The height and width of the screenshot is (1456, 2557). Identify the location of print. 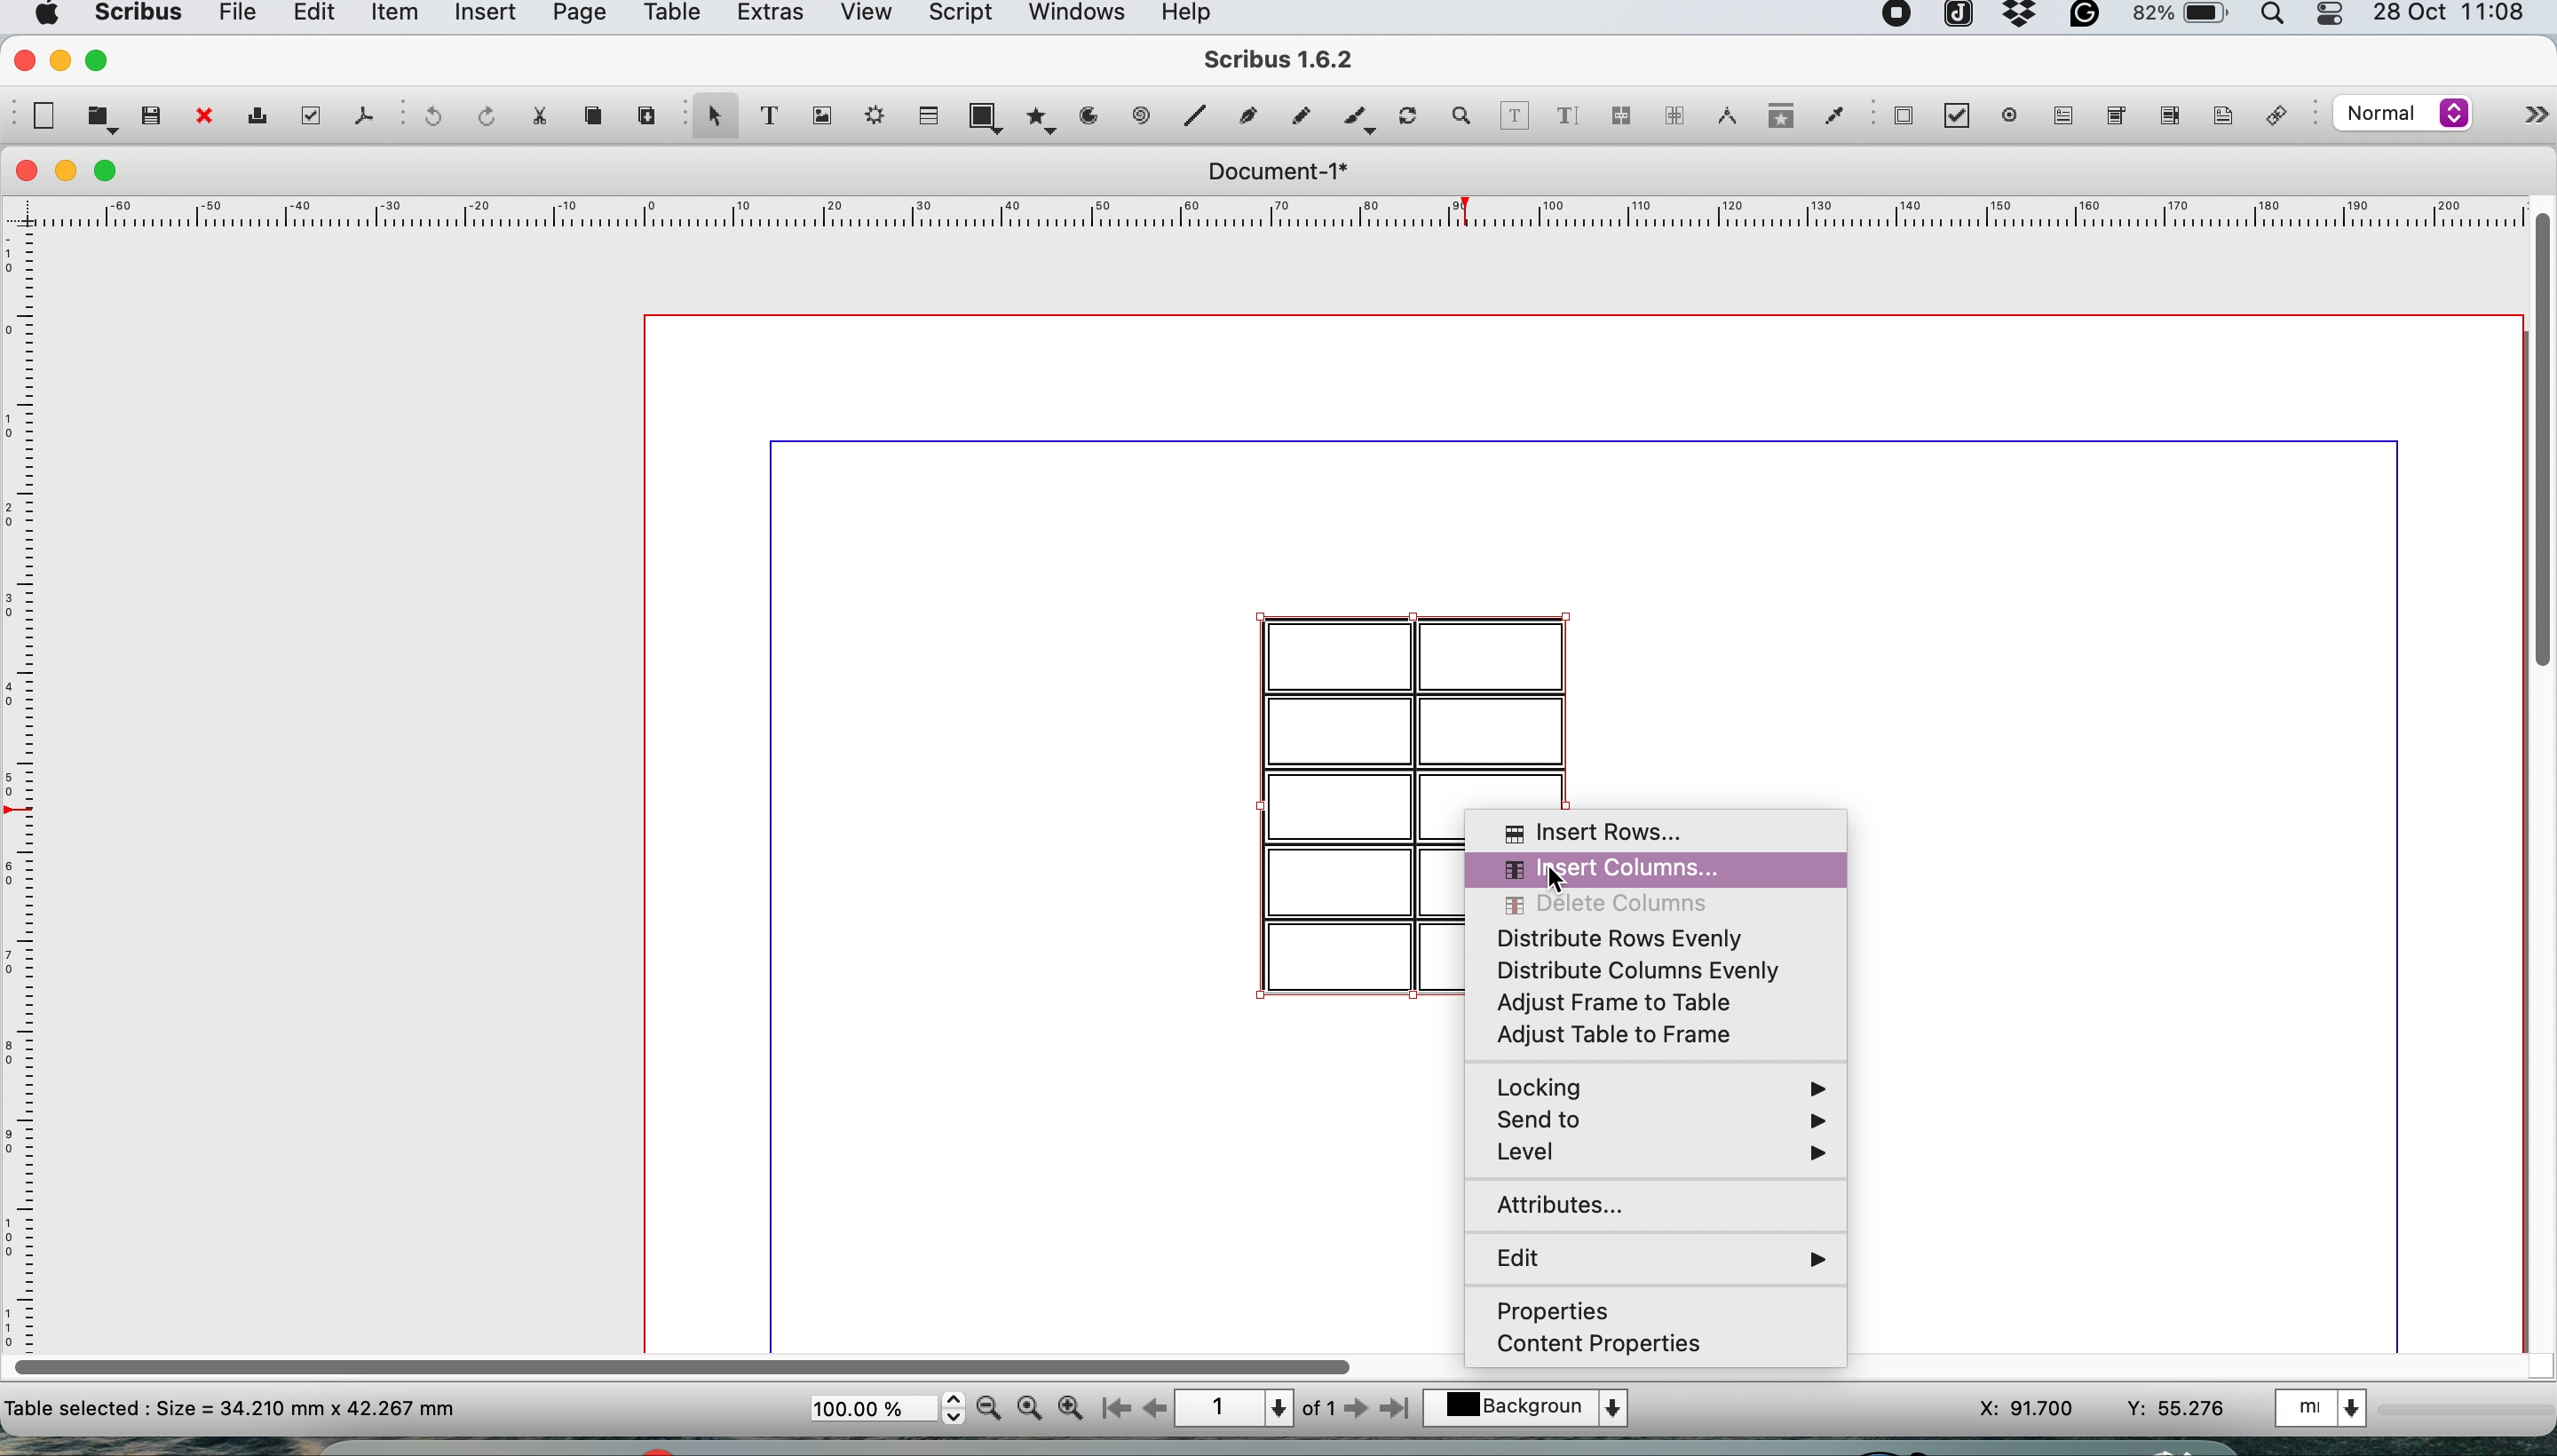
(255, 119).